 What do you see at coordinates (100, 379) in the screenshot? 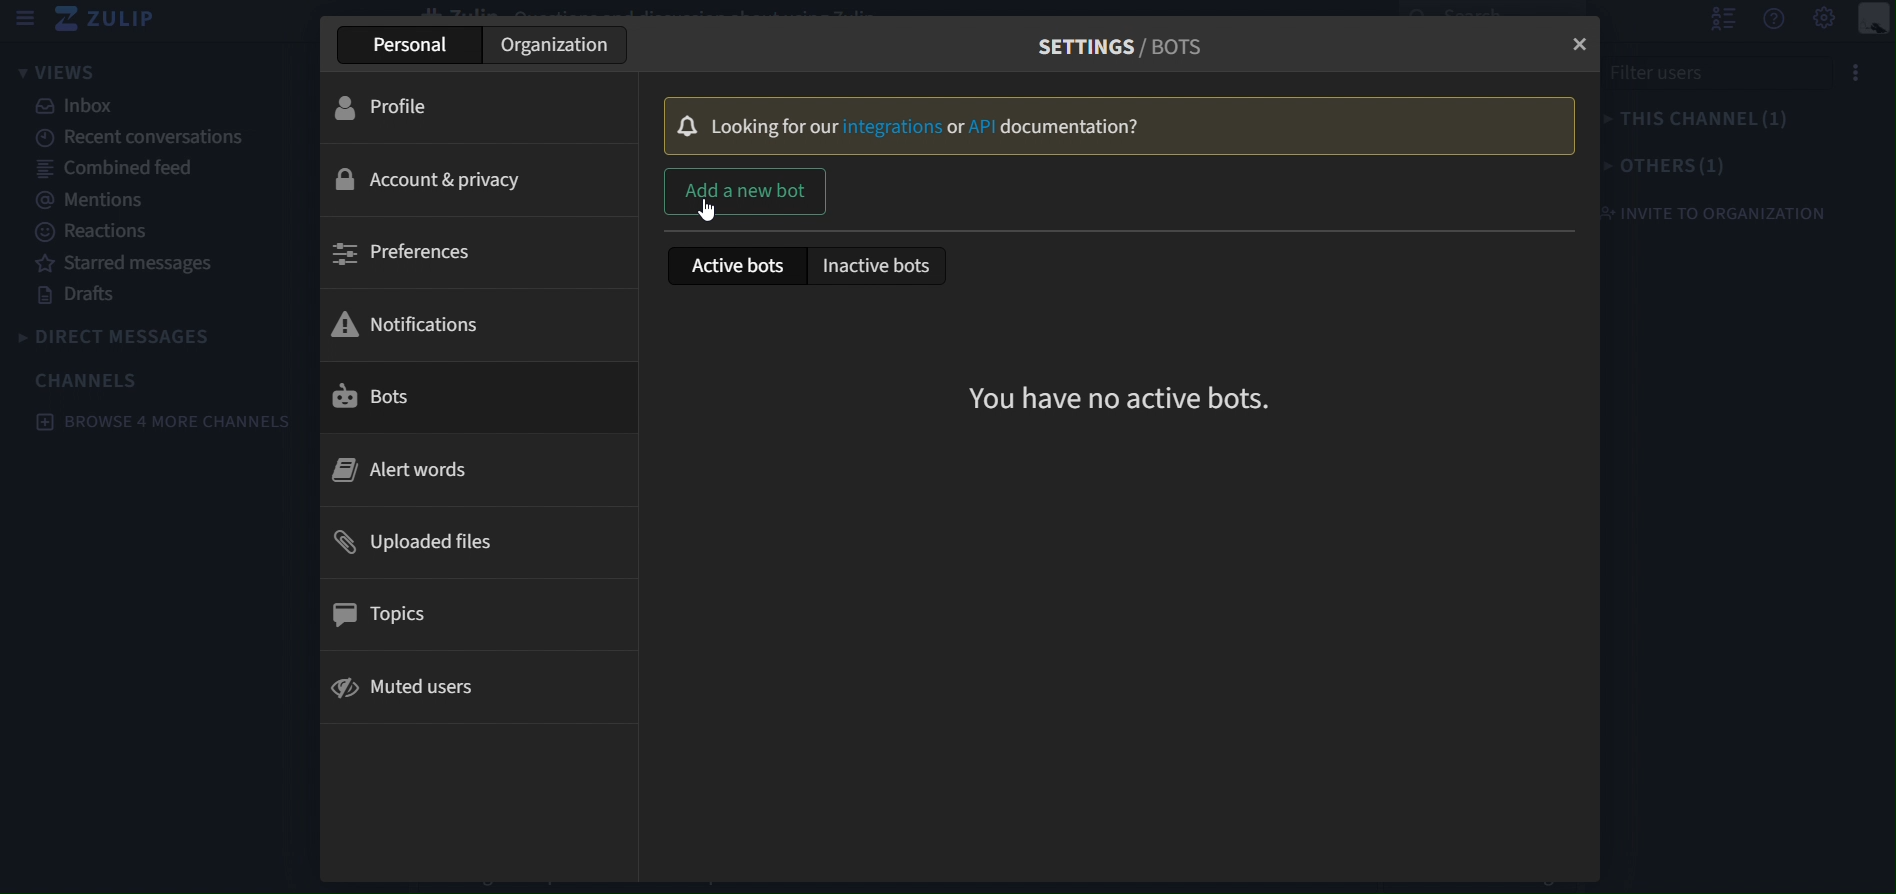
I see `channels` at bounding box center [100, 379].